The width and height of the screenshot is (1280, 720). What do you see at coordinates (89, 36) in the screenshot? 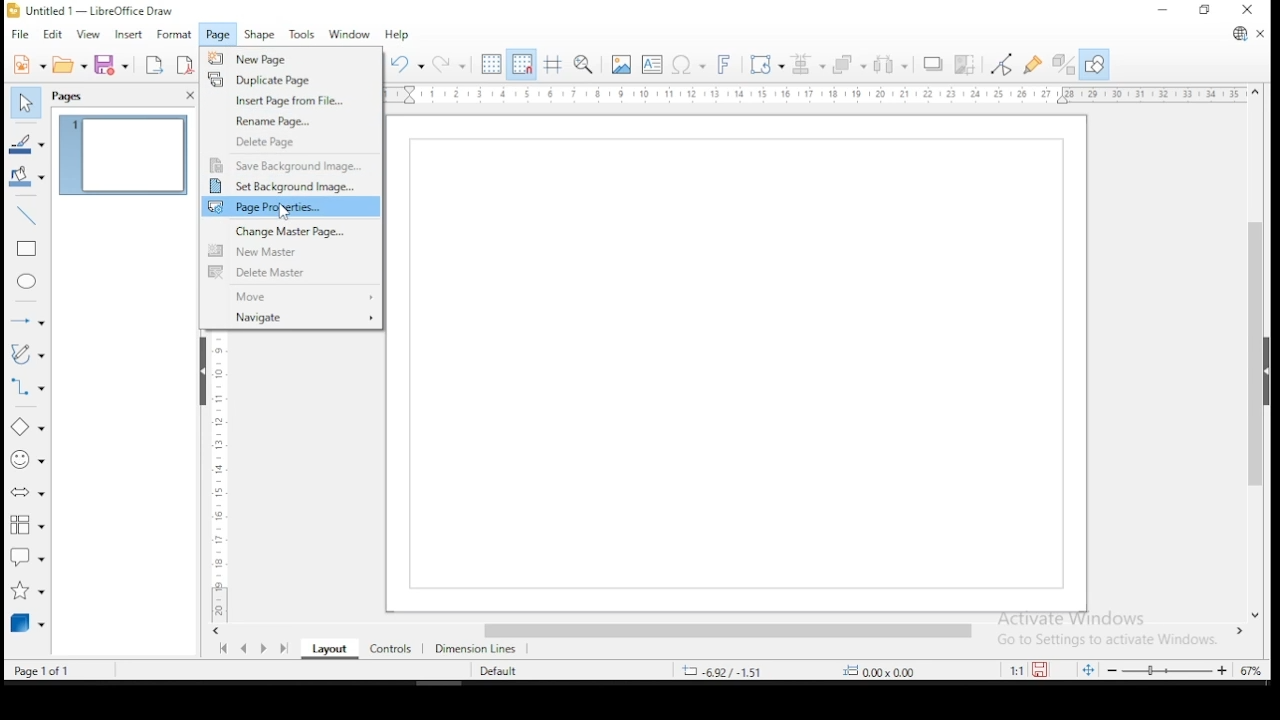
I see `view` at bounding box center [89, 36].